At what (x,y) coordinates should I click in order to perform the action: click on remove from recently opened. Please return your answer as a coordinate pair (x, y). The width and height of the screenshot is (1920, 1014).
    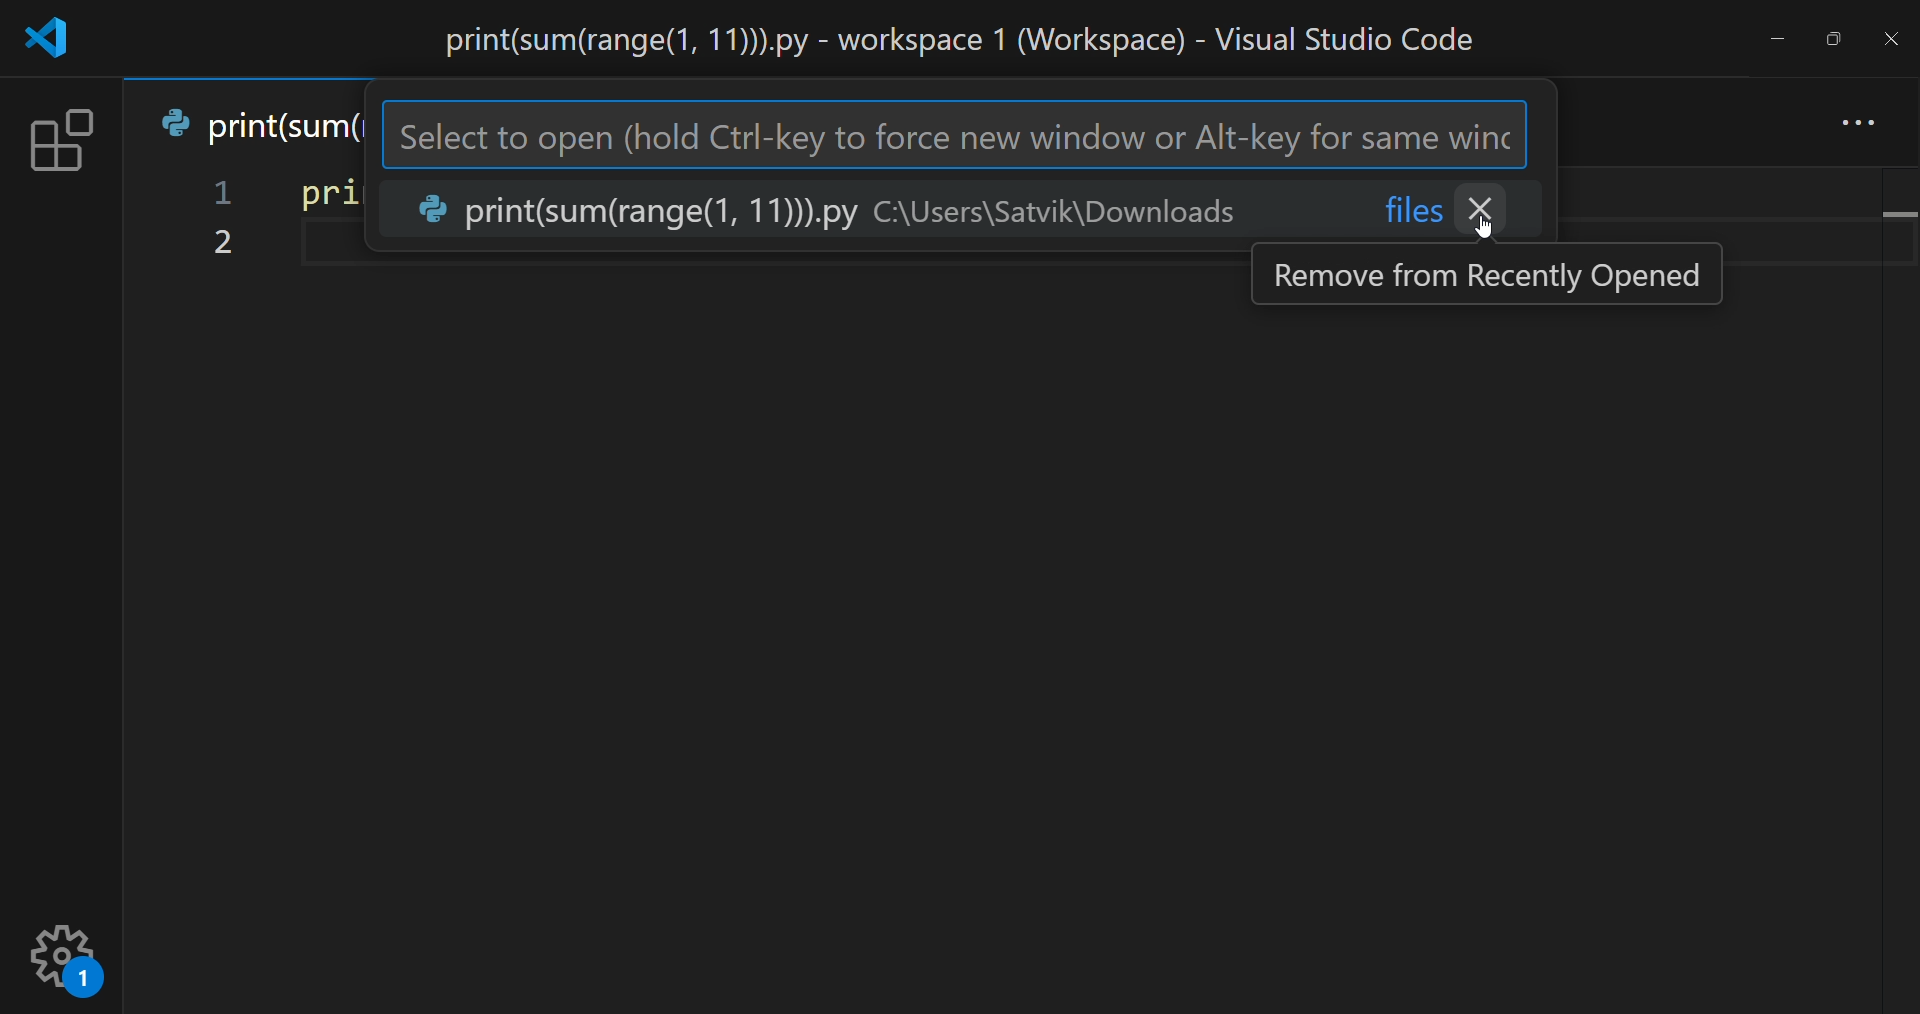
    Looking at the image, I should click on (1492, 273).